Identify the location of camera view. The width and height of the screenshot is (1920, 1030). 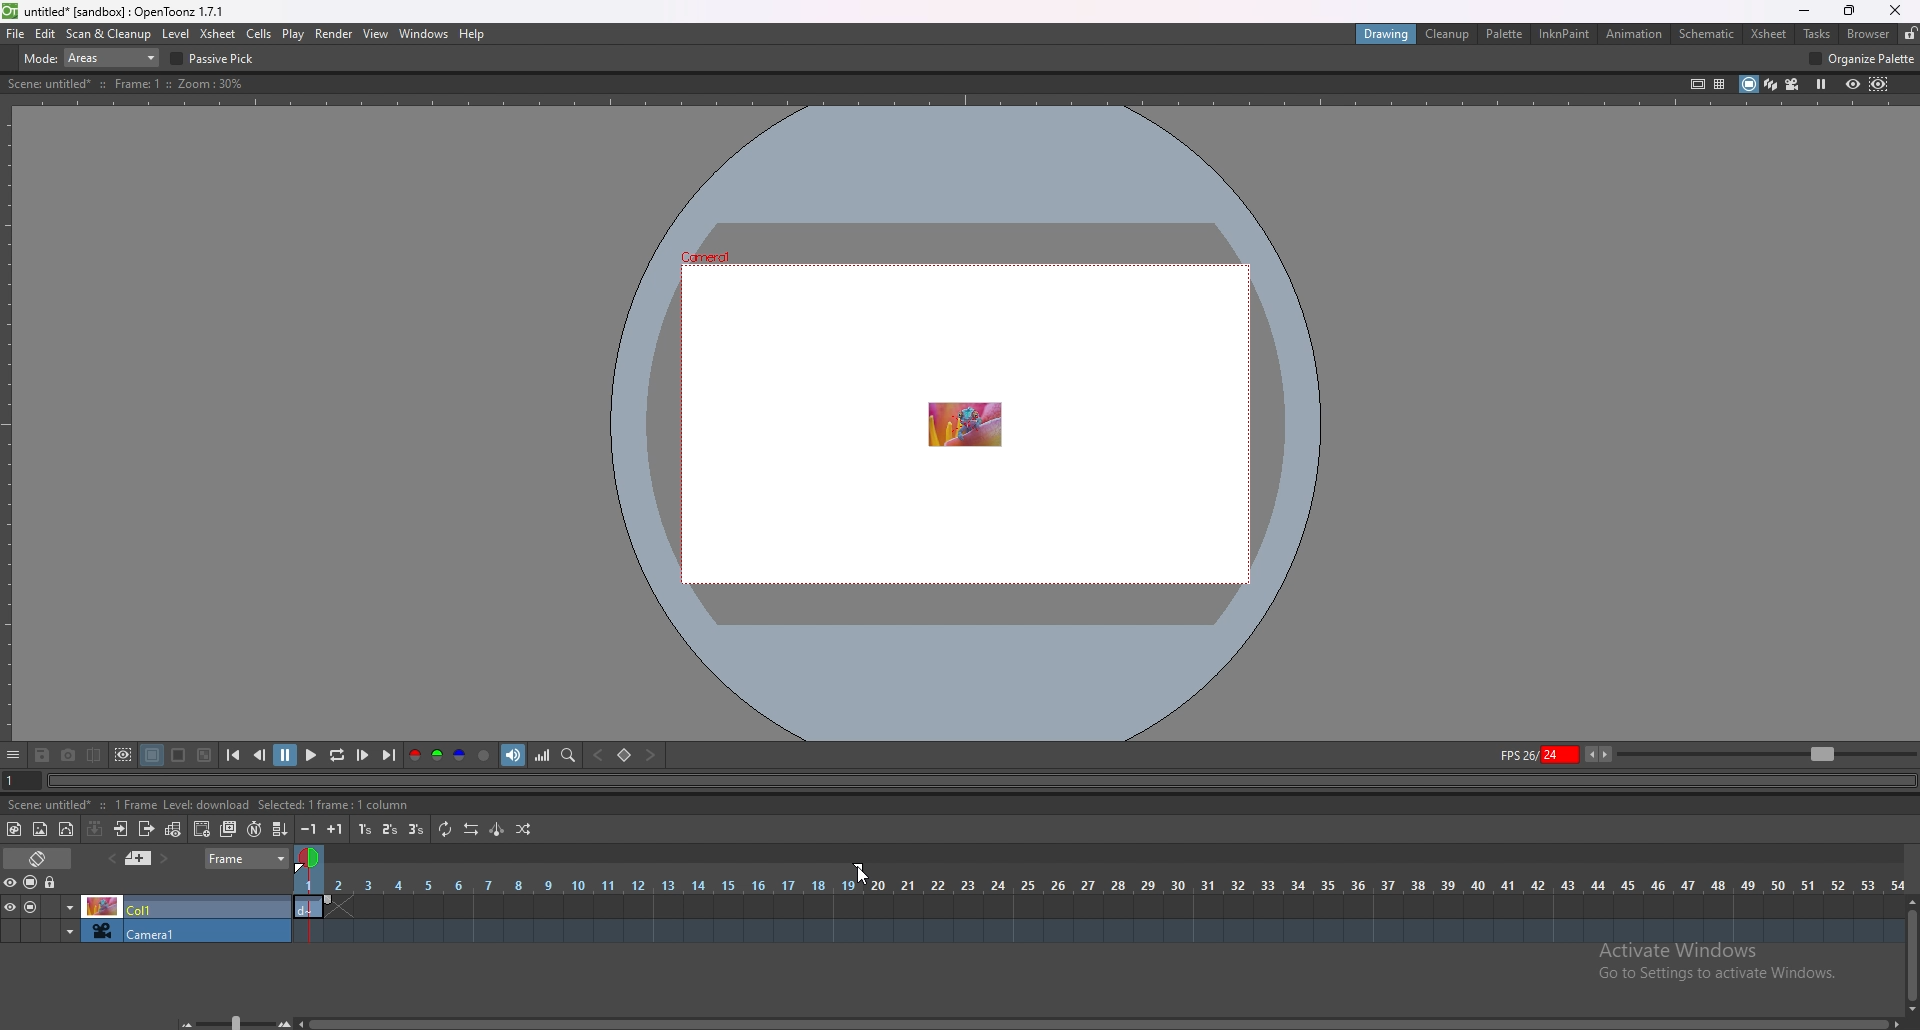
(1793, 84).